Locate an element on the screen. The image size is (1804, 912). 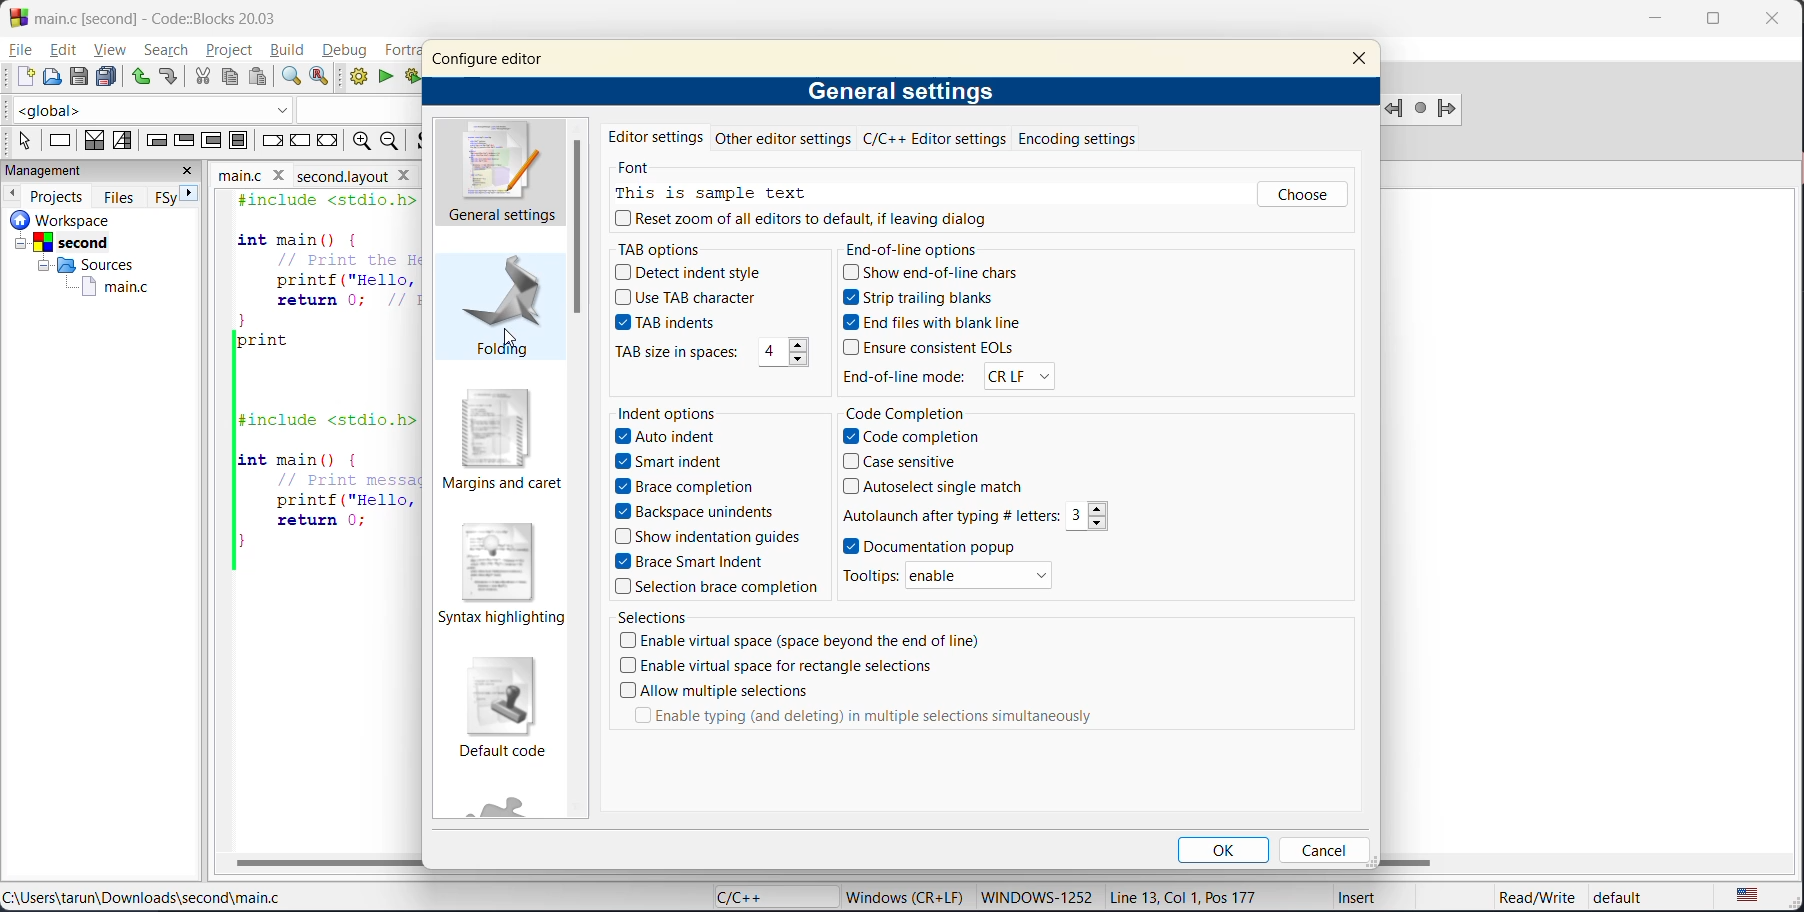
cut is located at coordinates (201, 77).